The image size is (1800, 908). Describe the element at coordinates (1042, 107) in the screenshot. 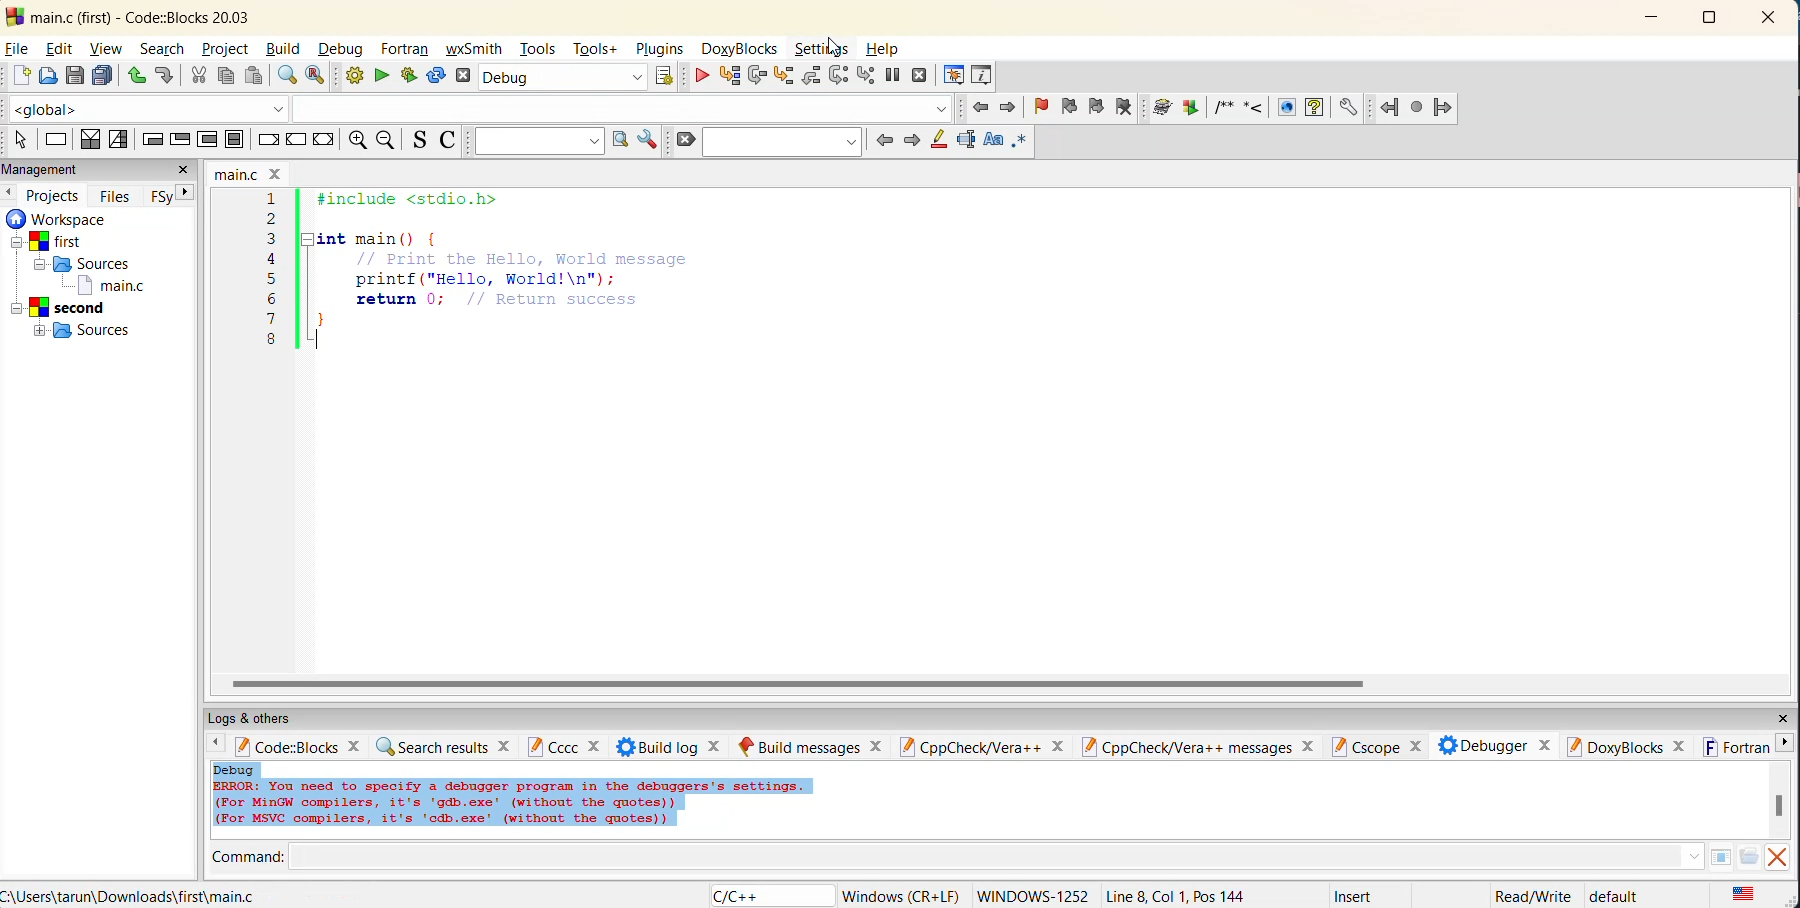

I see `toggle bookmarks` at that location.